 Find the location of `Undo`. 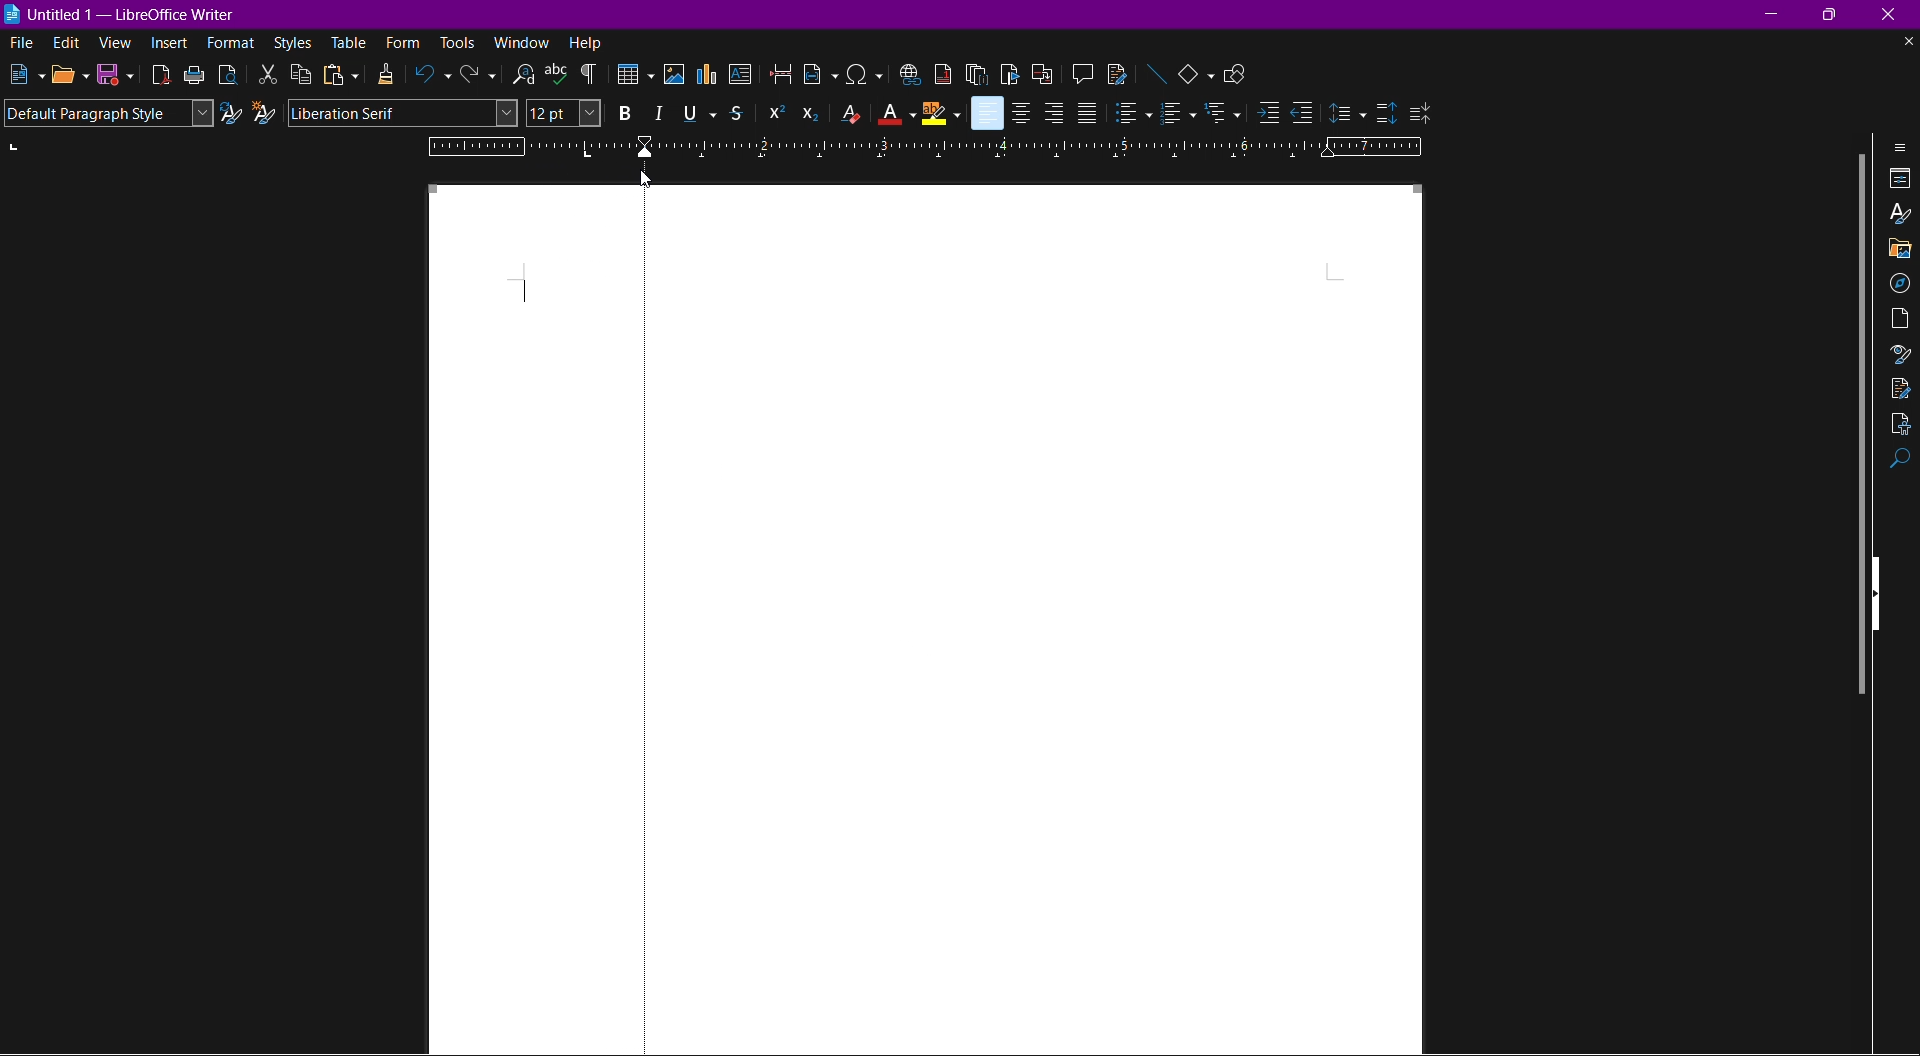

Undo is located at coordinates (434, 77).